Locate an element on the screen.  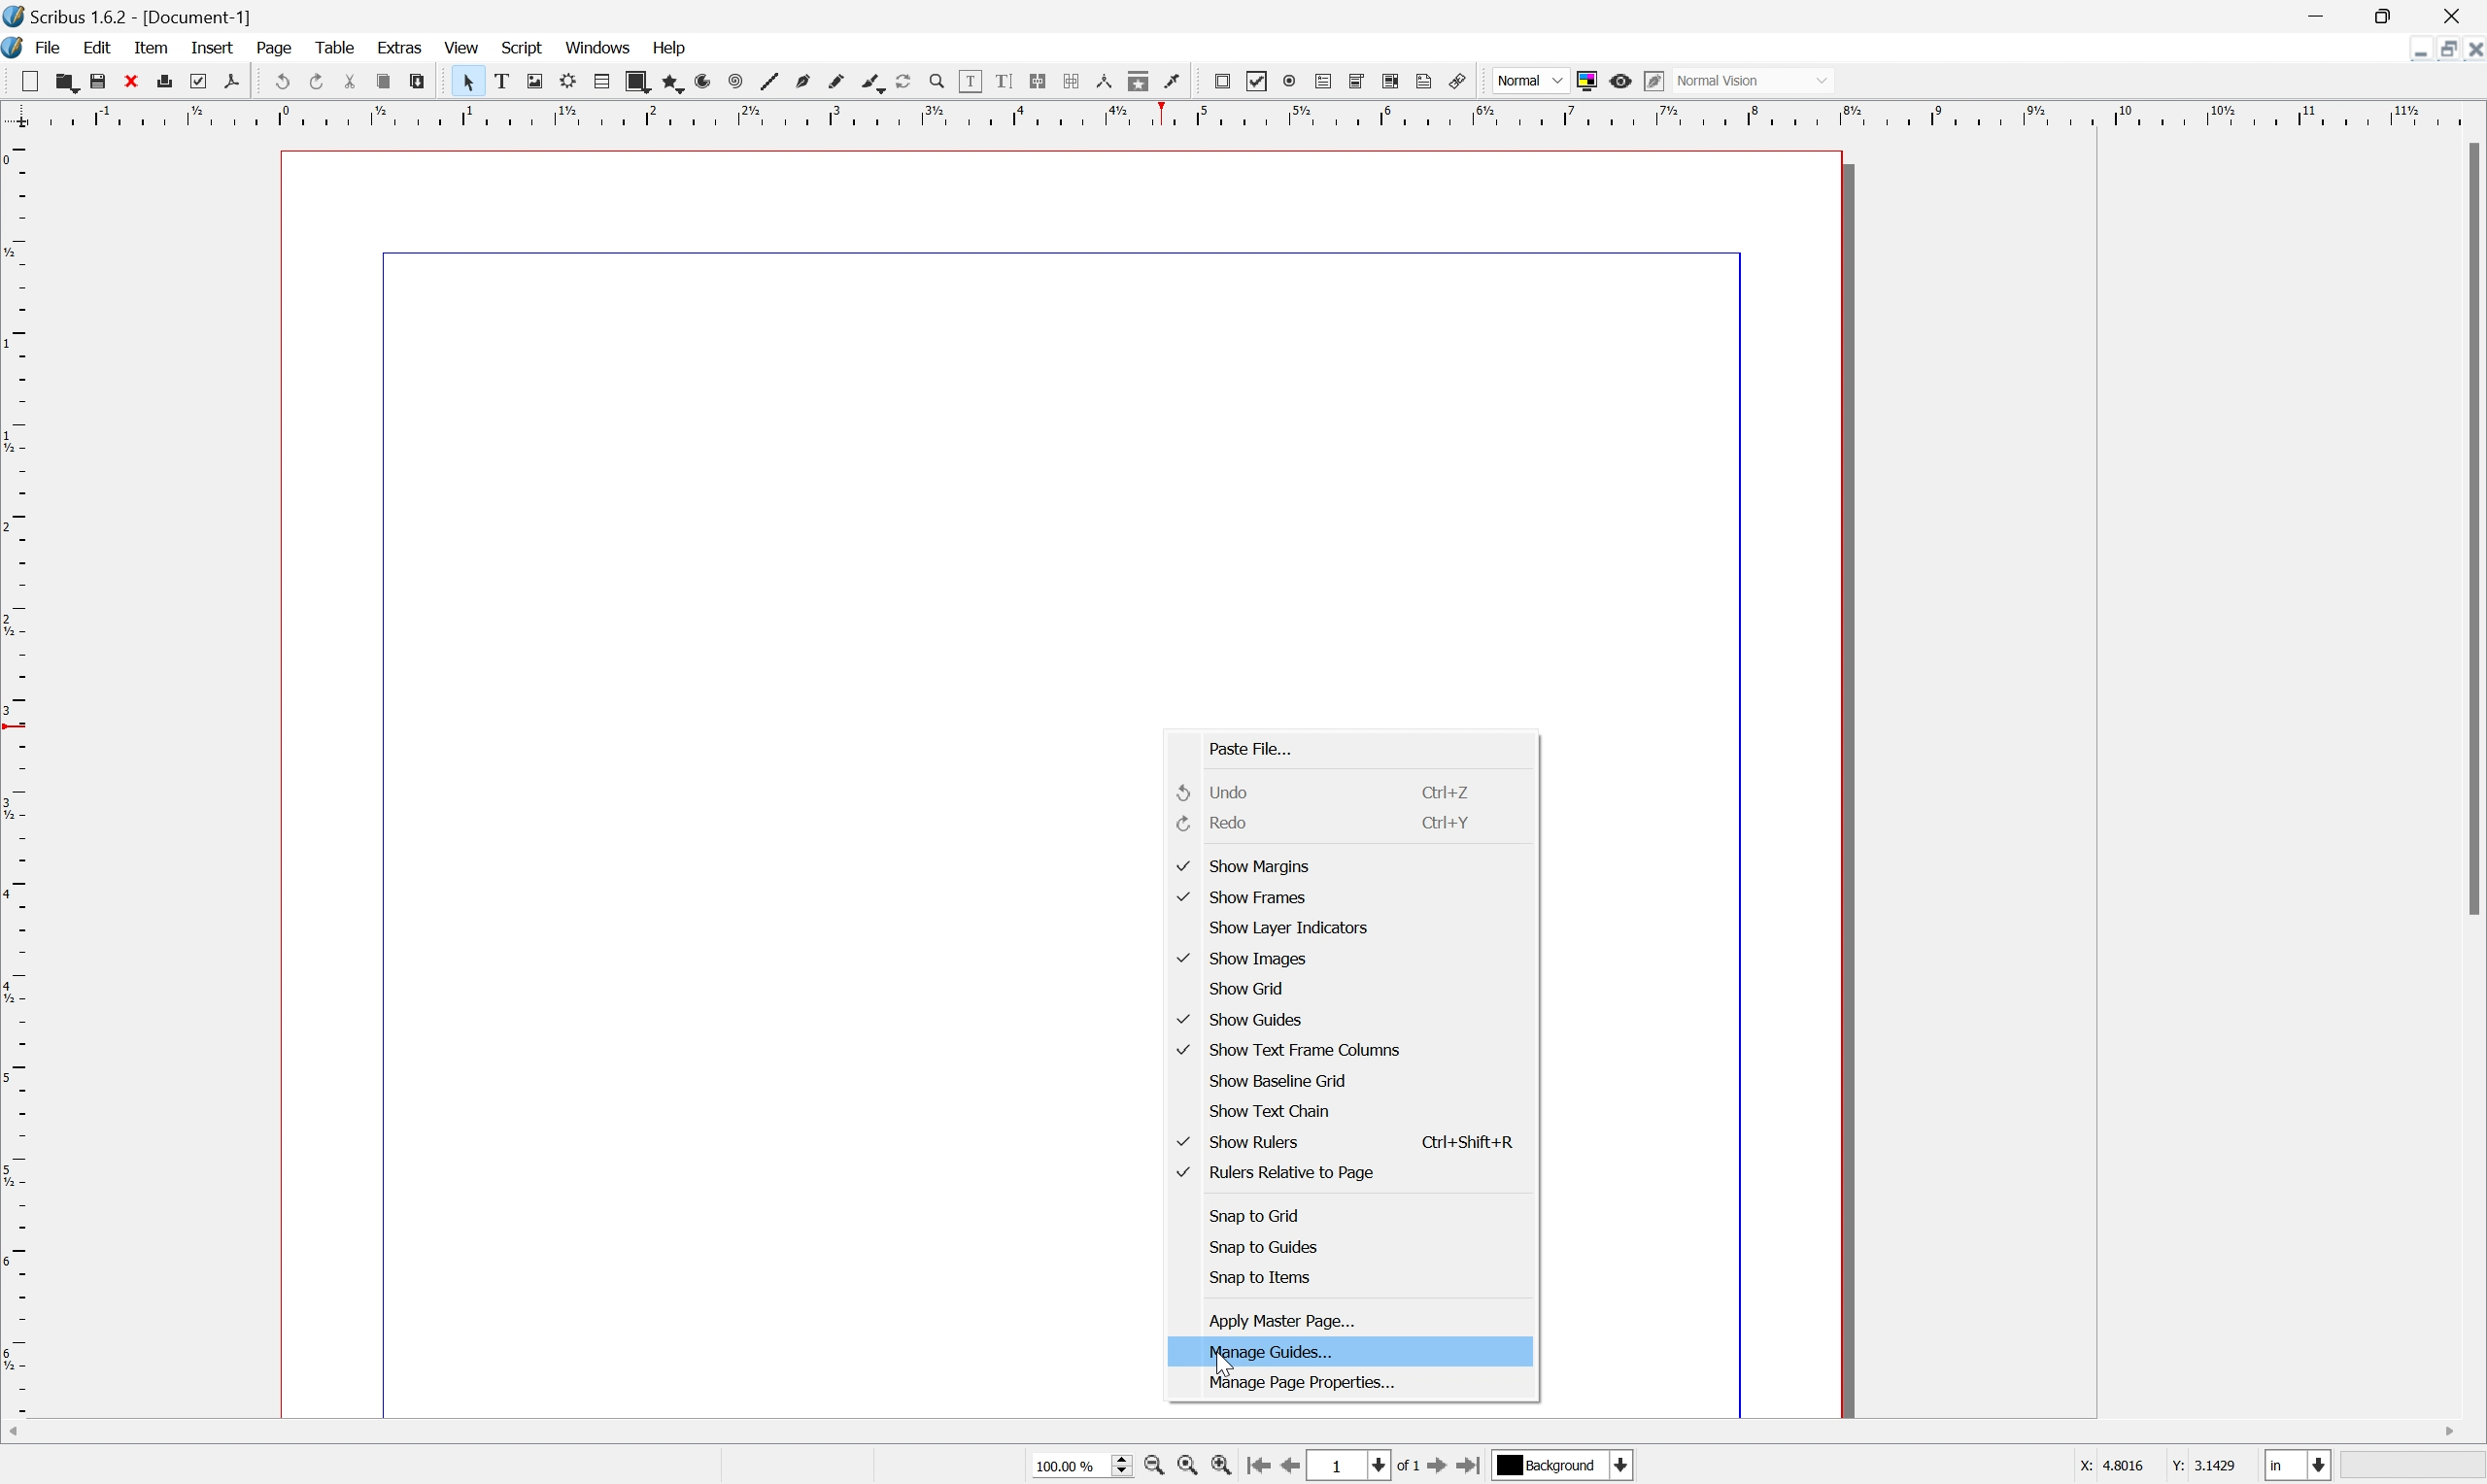
unlink text frames is located at coordinates (1070, 80).